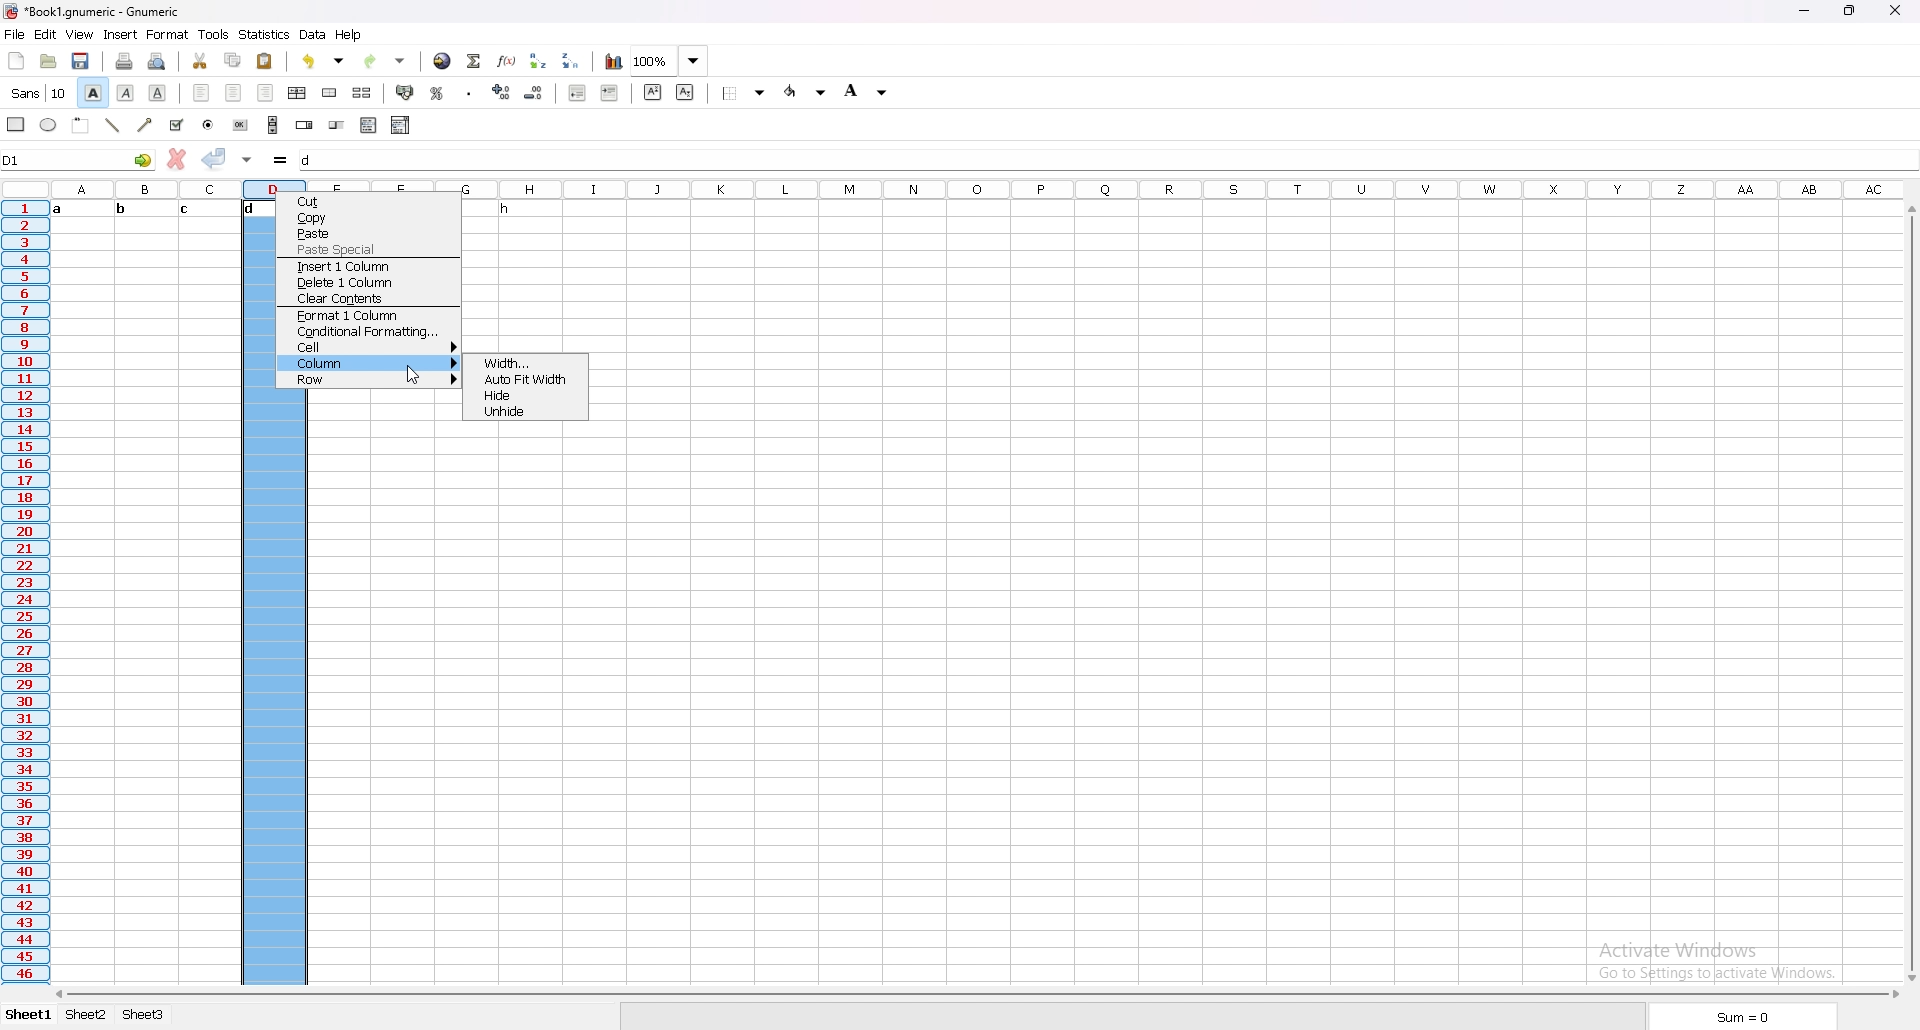  Describe the element at coordinates (29, 1016) in the screenshot. I see `sheet 1` at that location.